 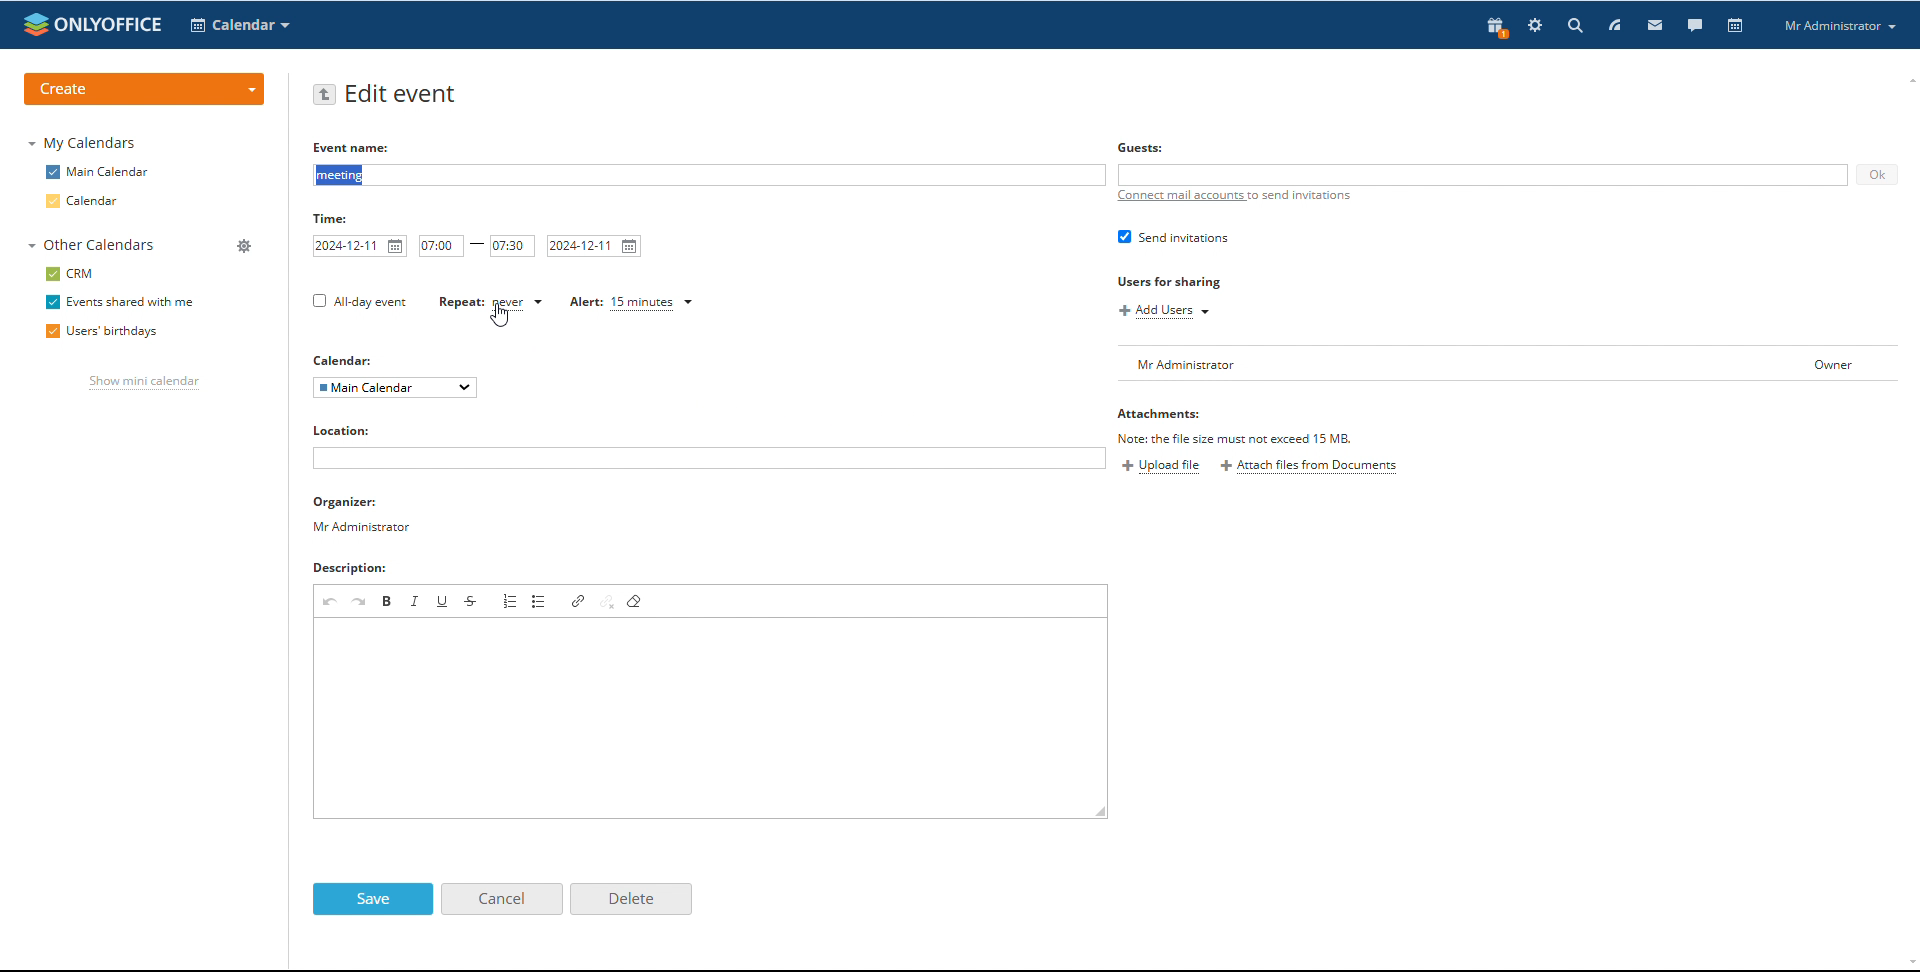 I want to click on logo, so click(x=91, y=24).